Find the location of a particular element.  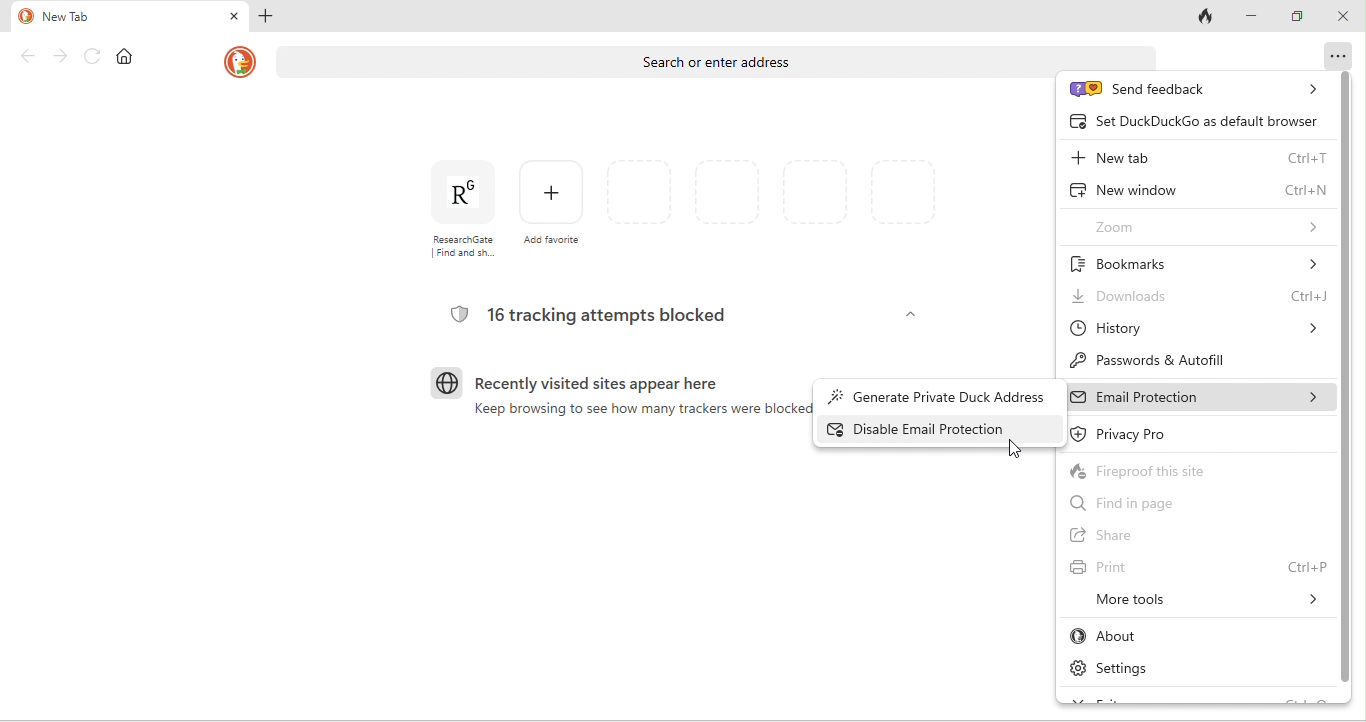

new tab is located at coordinates (115, 16).